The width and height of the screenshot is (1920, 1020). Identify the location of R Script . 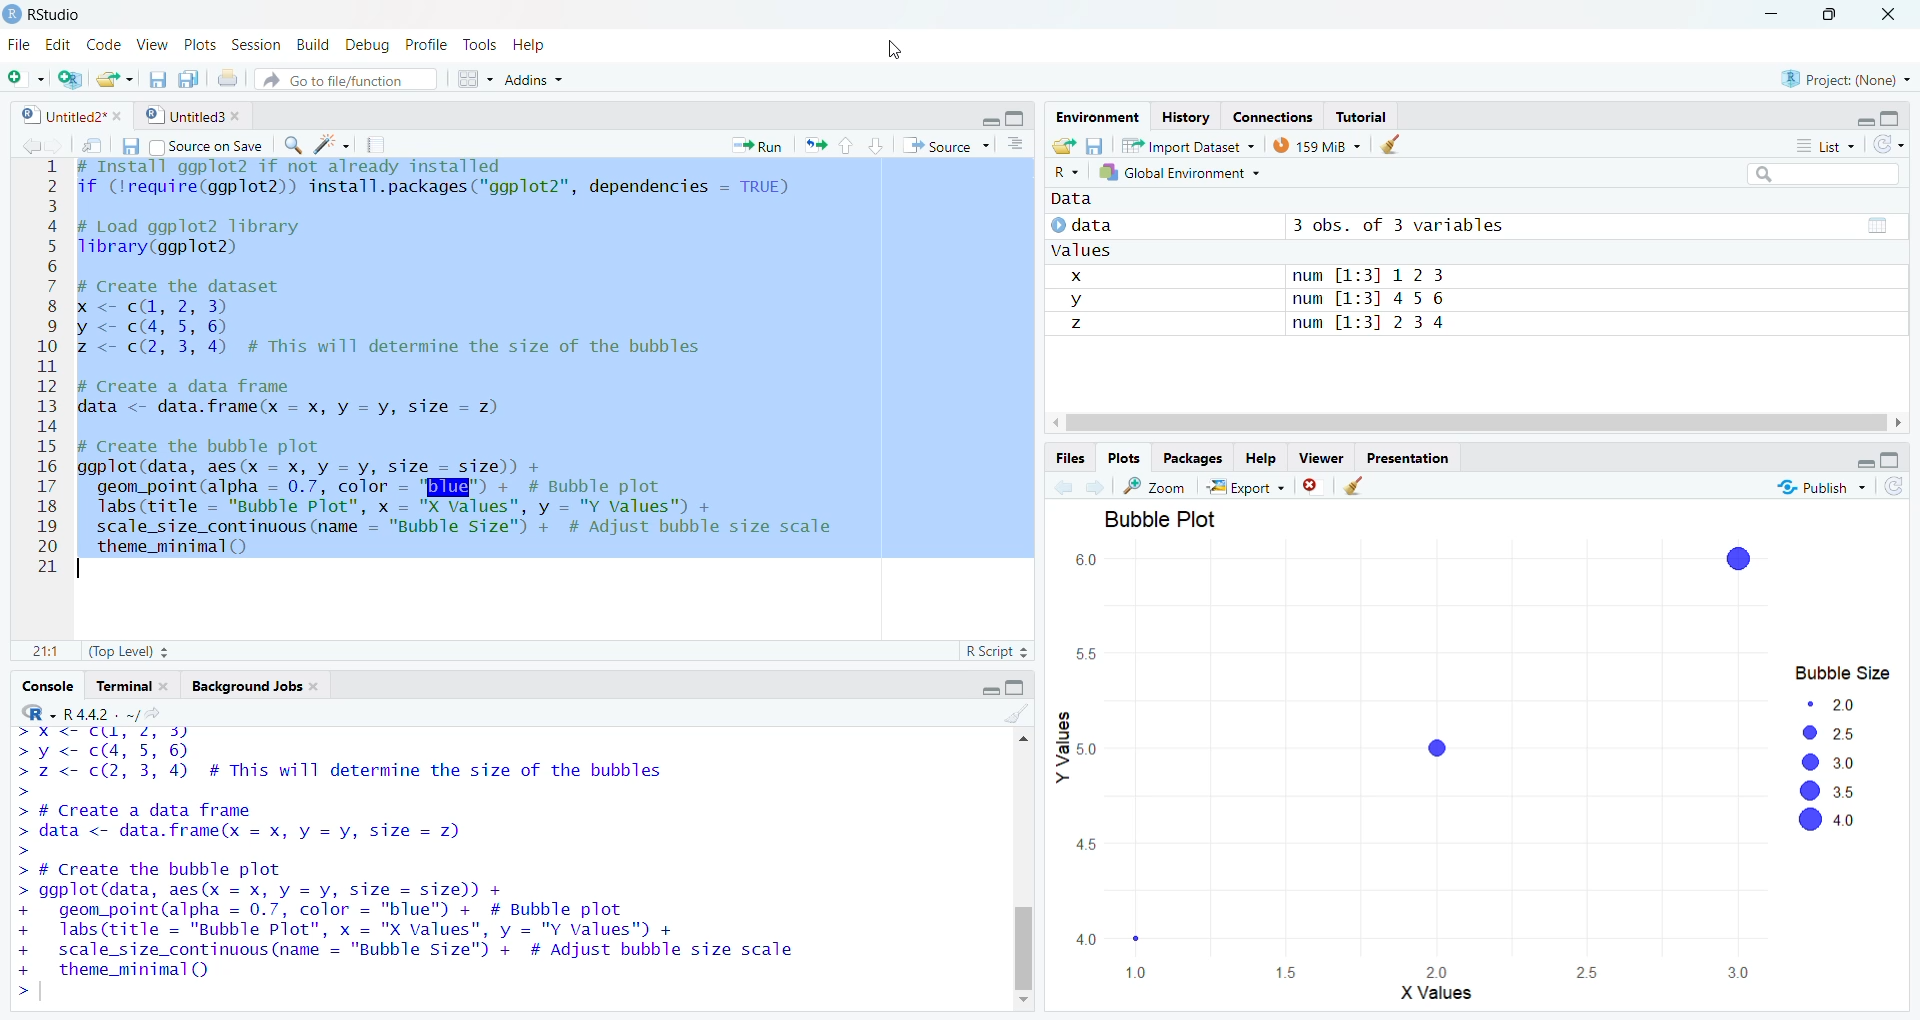
(991, 654).